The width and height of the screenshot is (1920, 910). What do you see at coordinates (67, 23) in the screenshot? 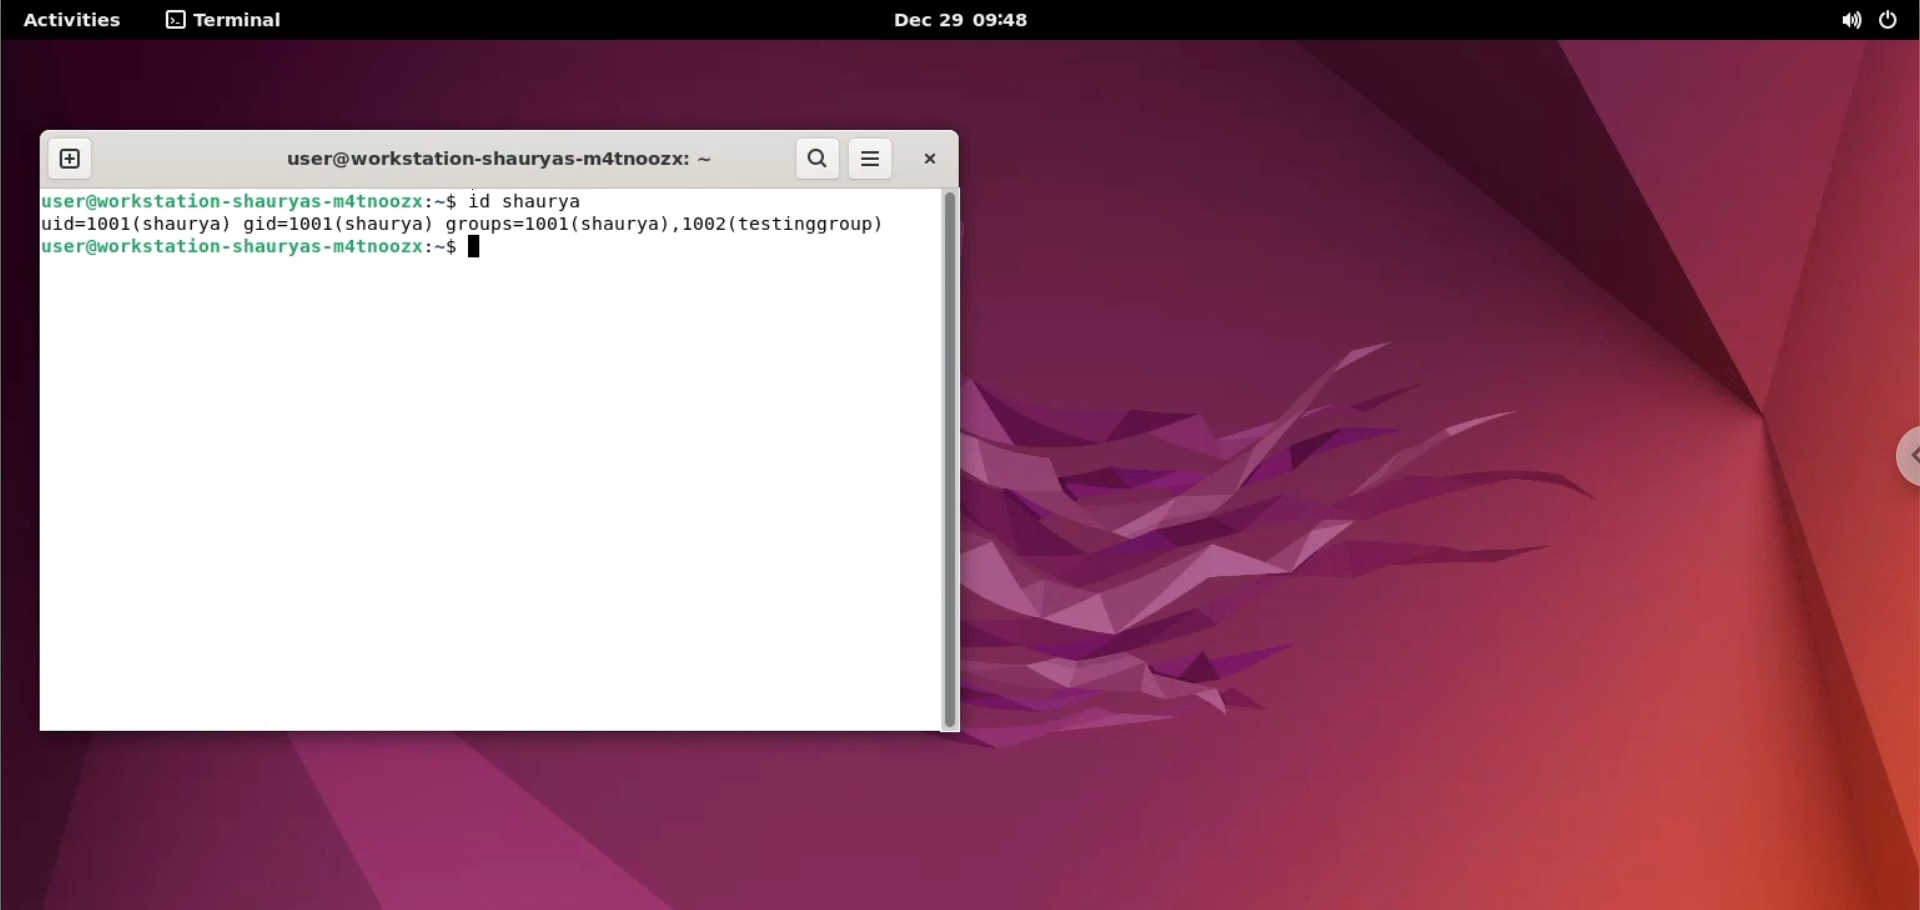
I see `Activities` at bounding box center [67, 23].